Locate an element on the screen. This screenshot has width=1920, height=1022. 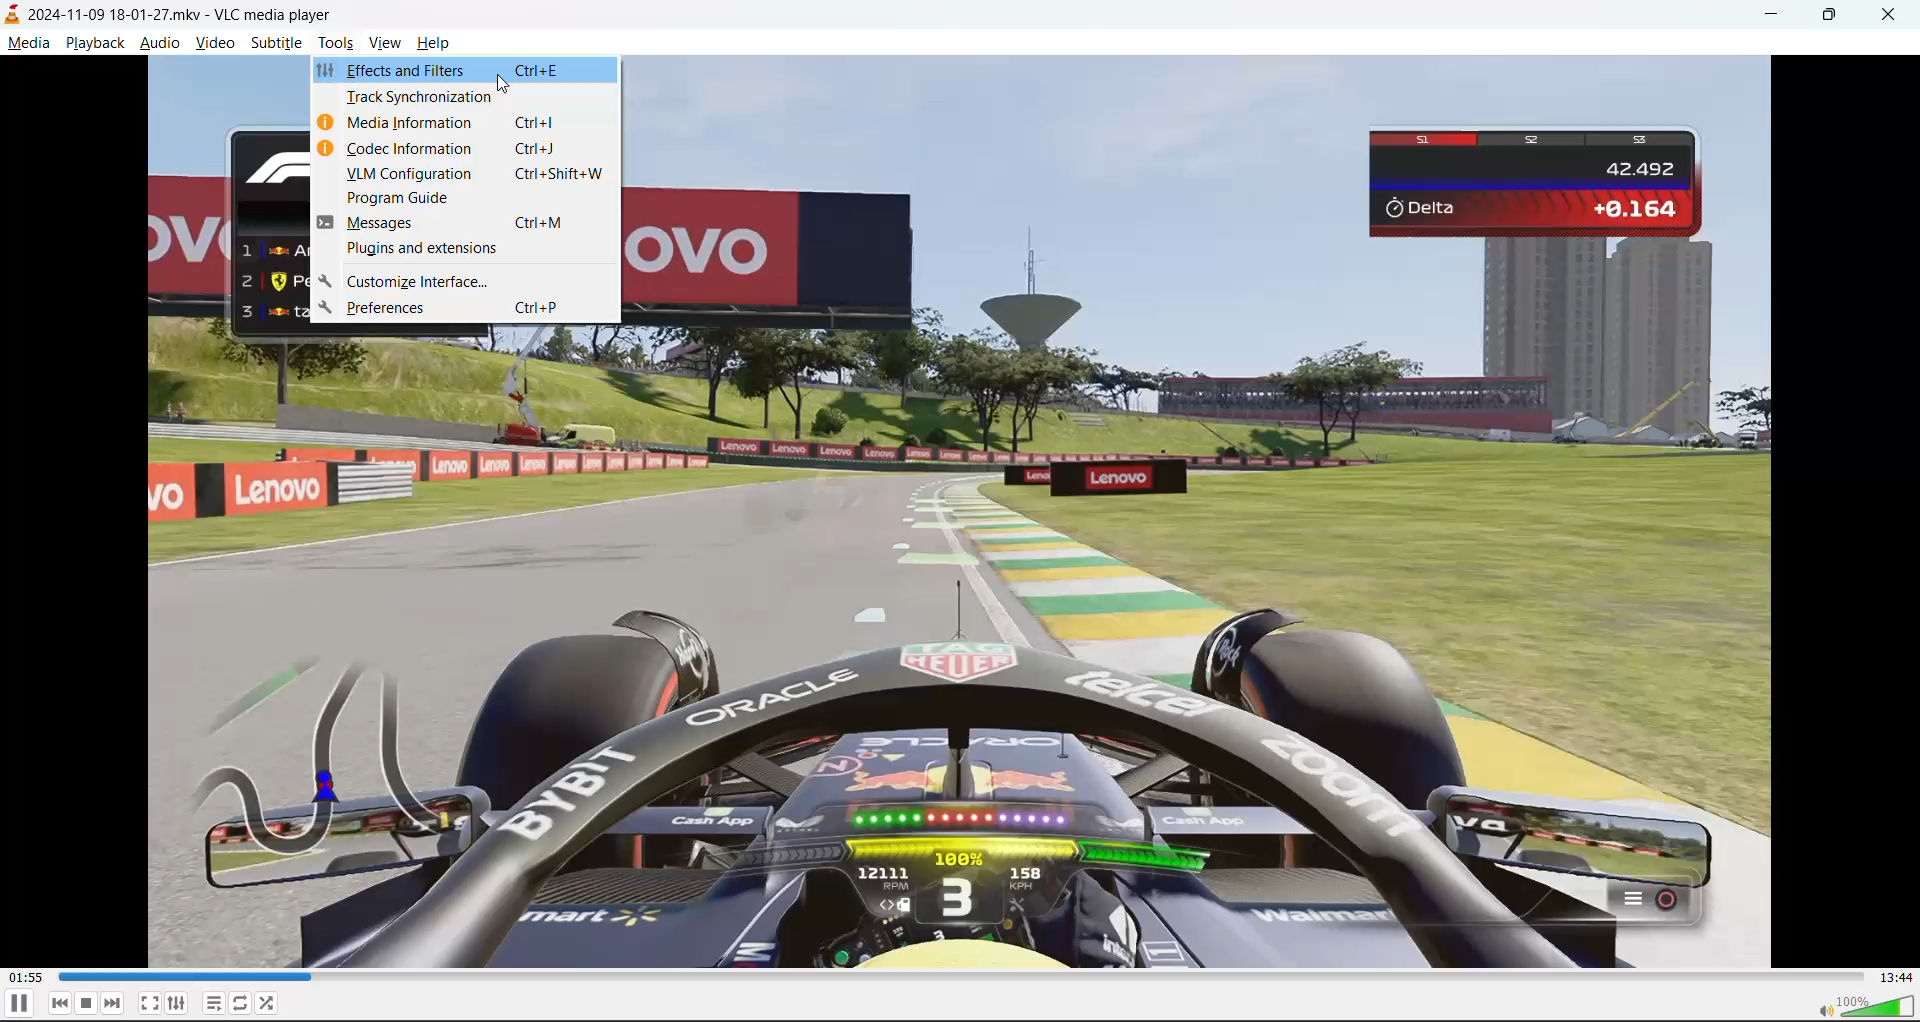
view is located at coordinates (388, 45).